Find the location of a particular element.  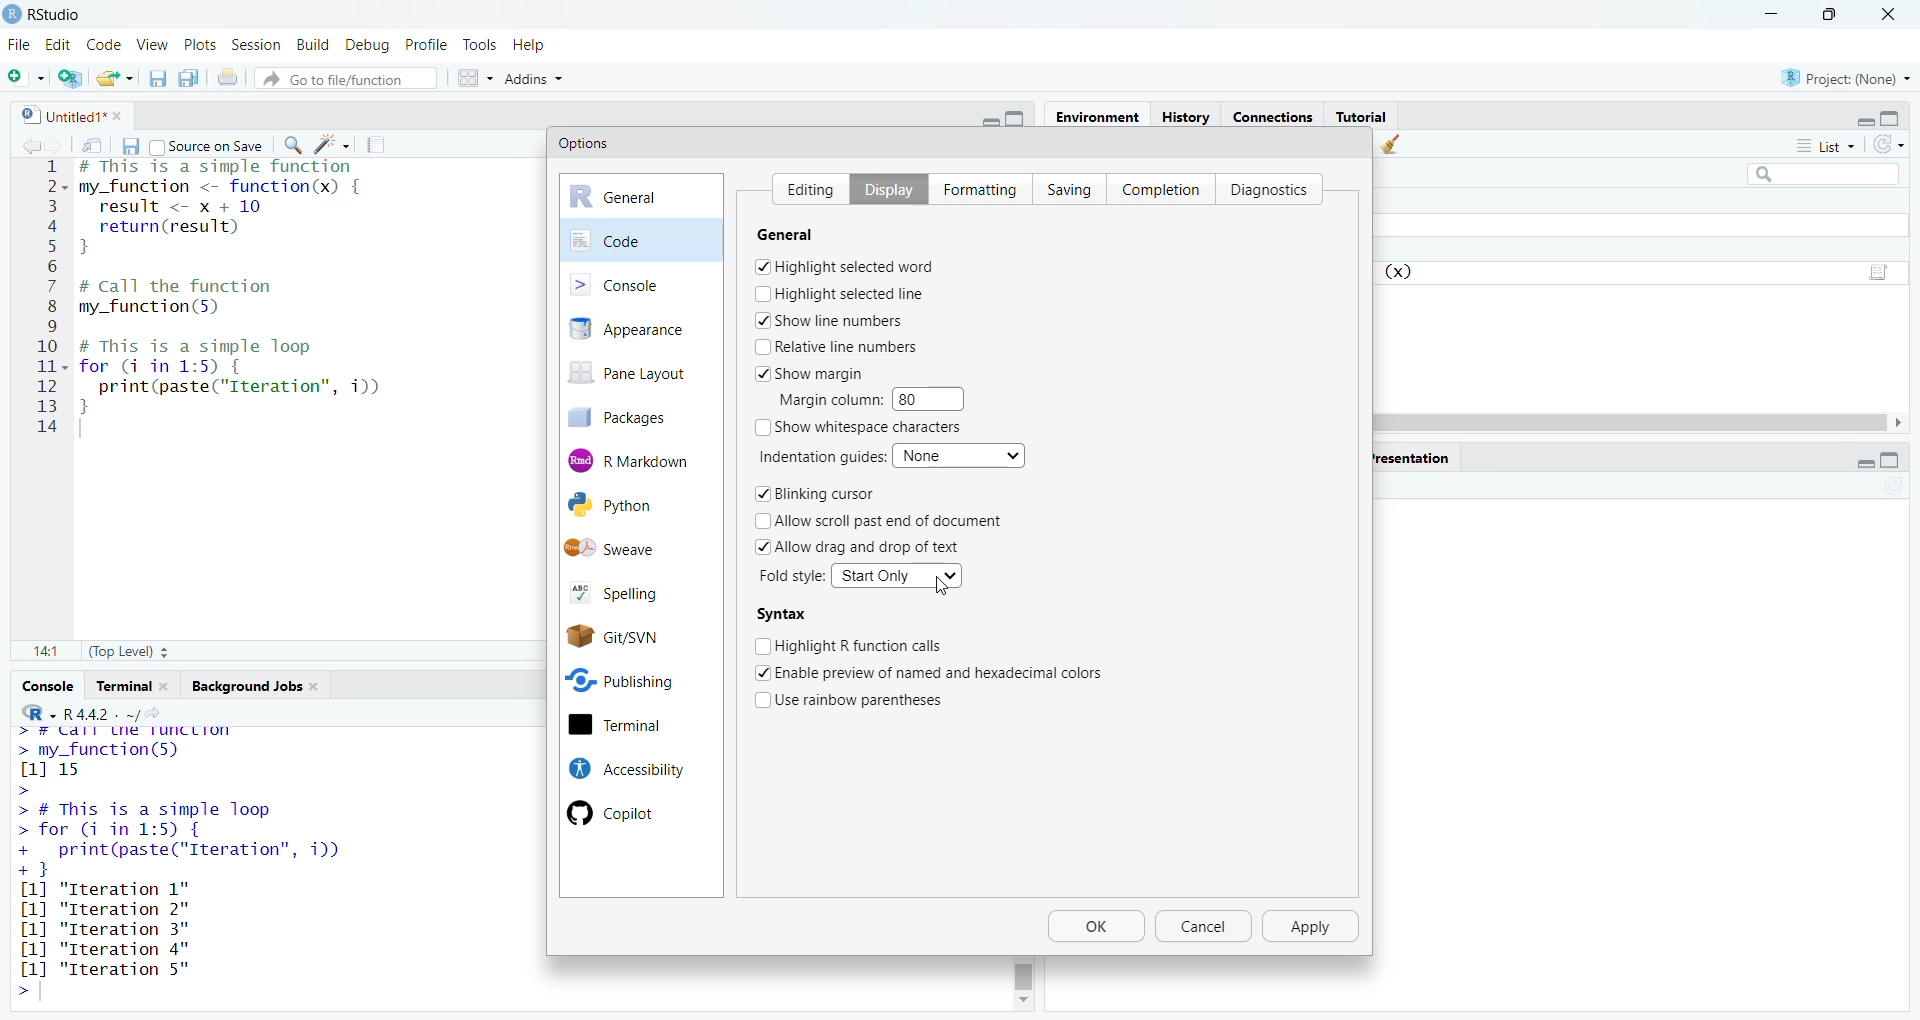

apply is located at coordinates (1314, 927).